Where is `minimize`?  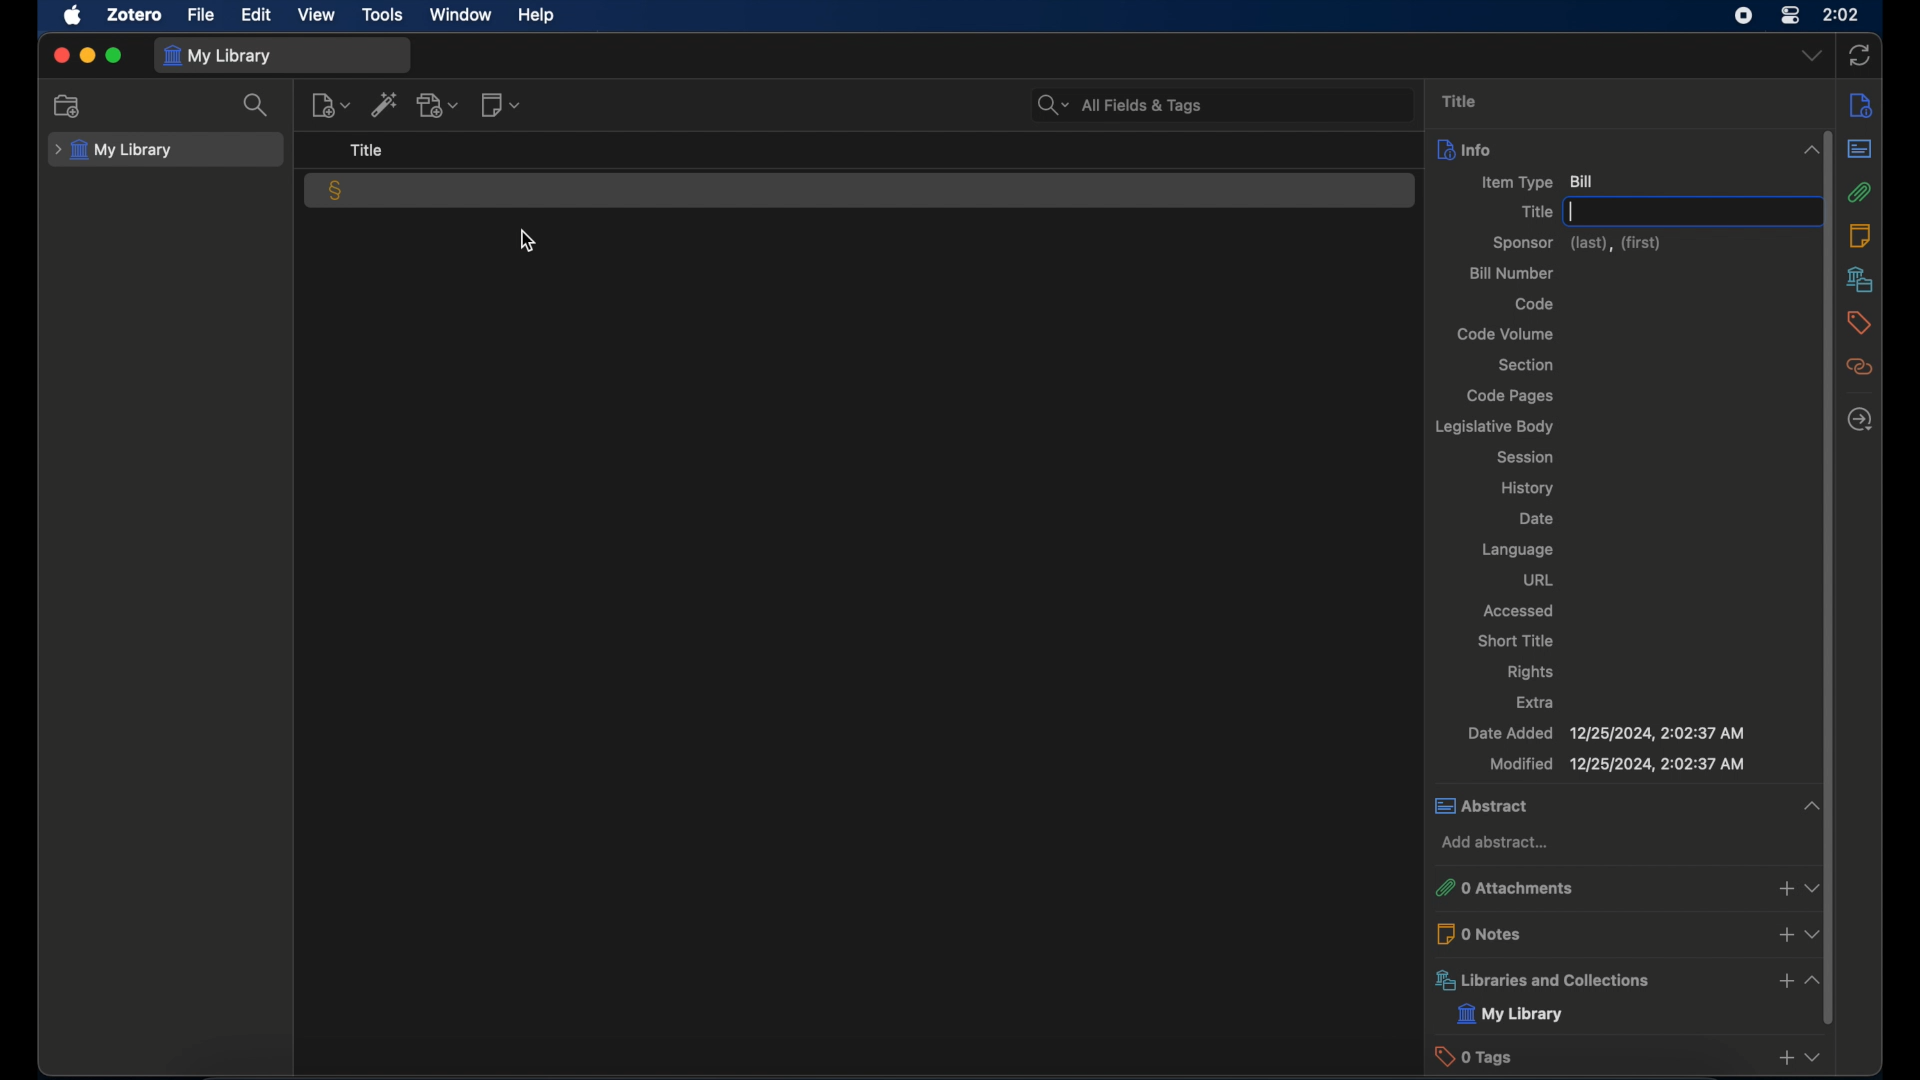 minimize is located at coordinates (90, 56).